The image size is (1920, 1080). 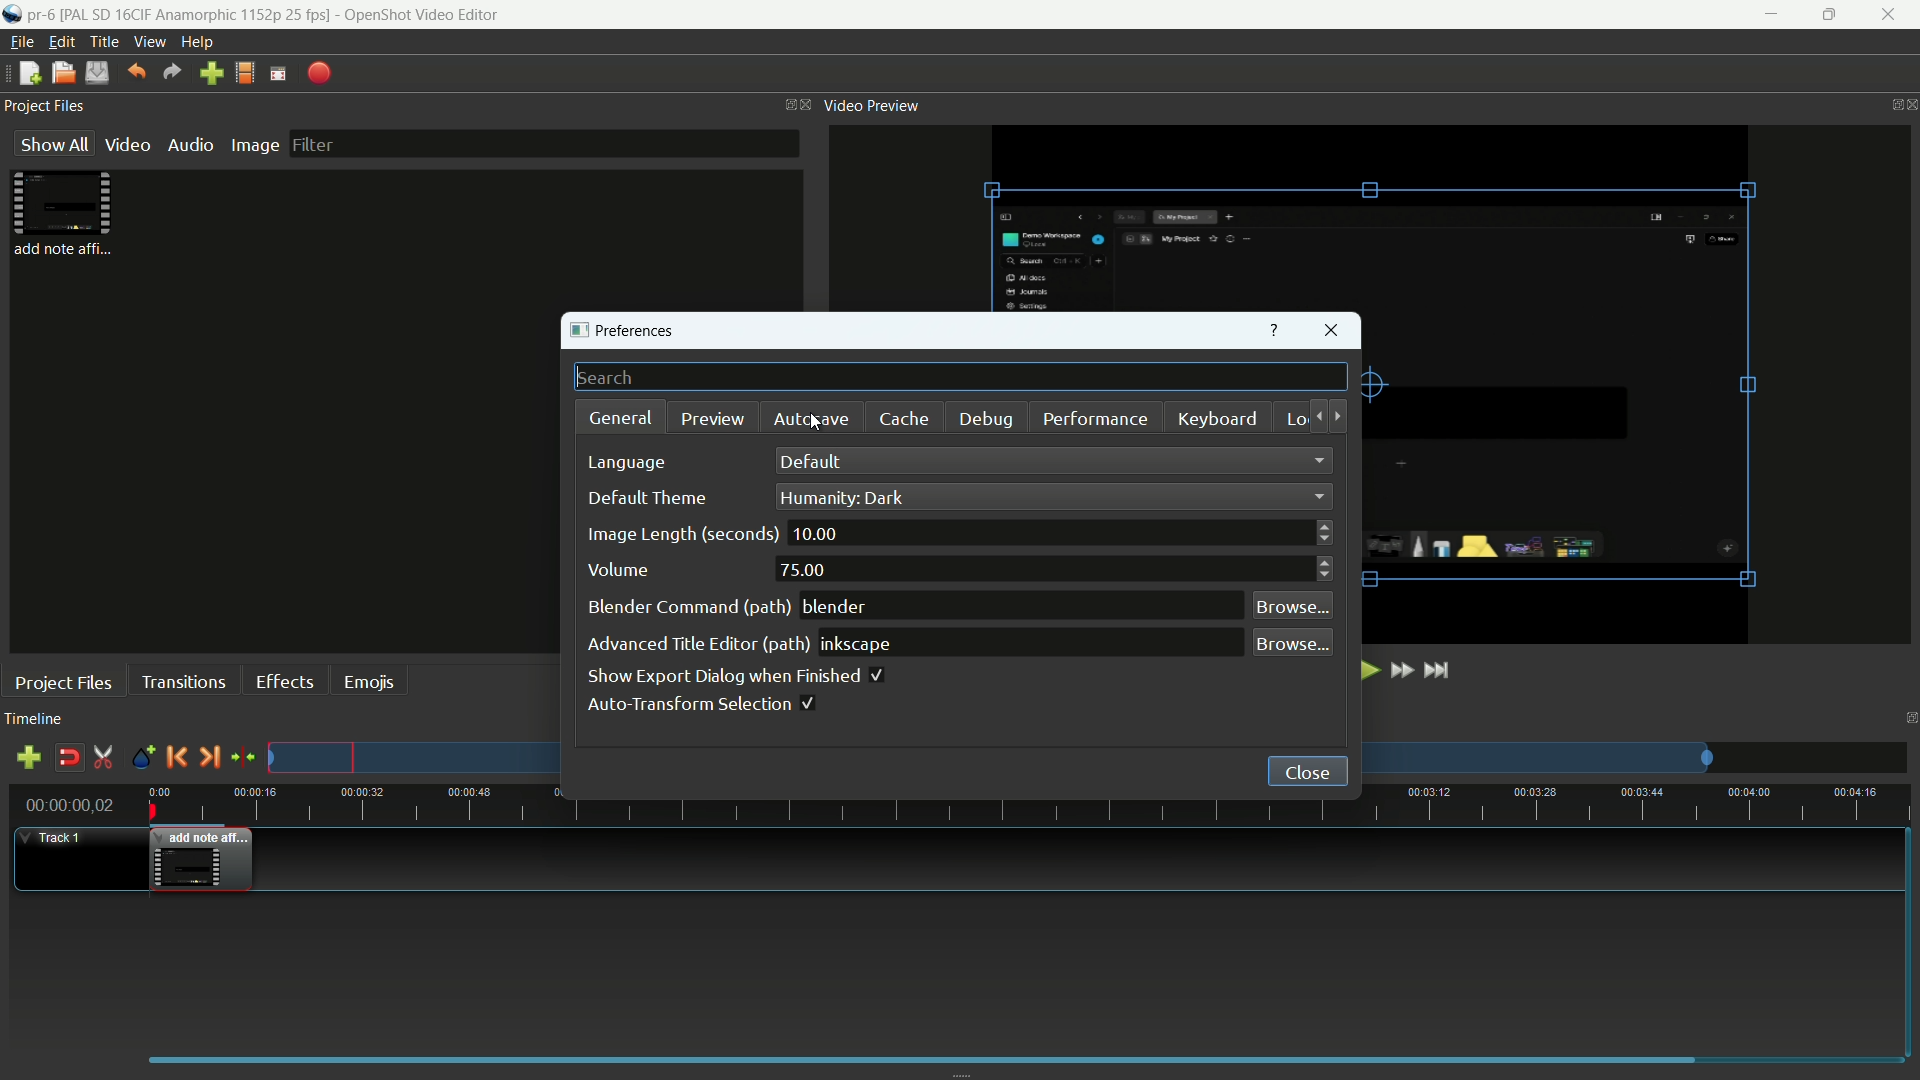 I want to click on show export dialog when finished, so click(x=733, y=677).